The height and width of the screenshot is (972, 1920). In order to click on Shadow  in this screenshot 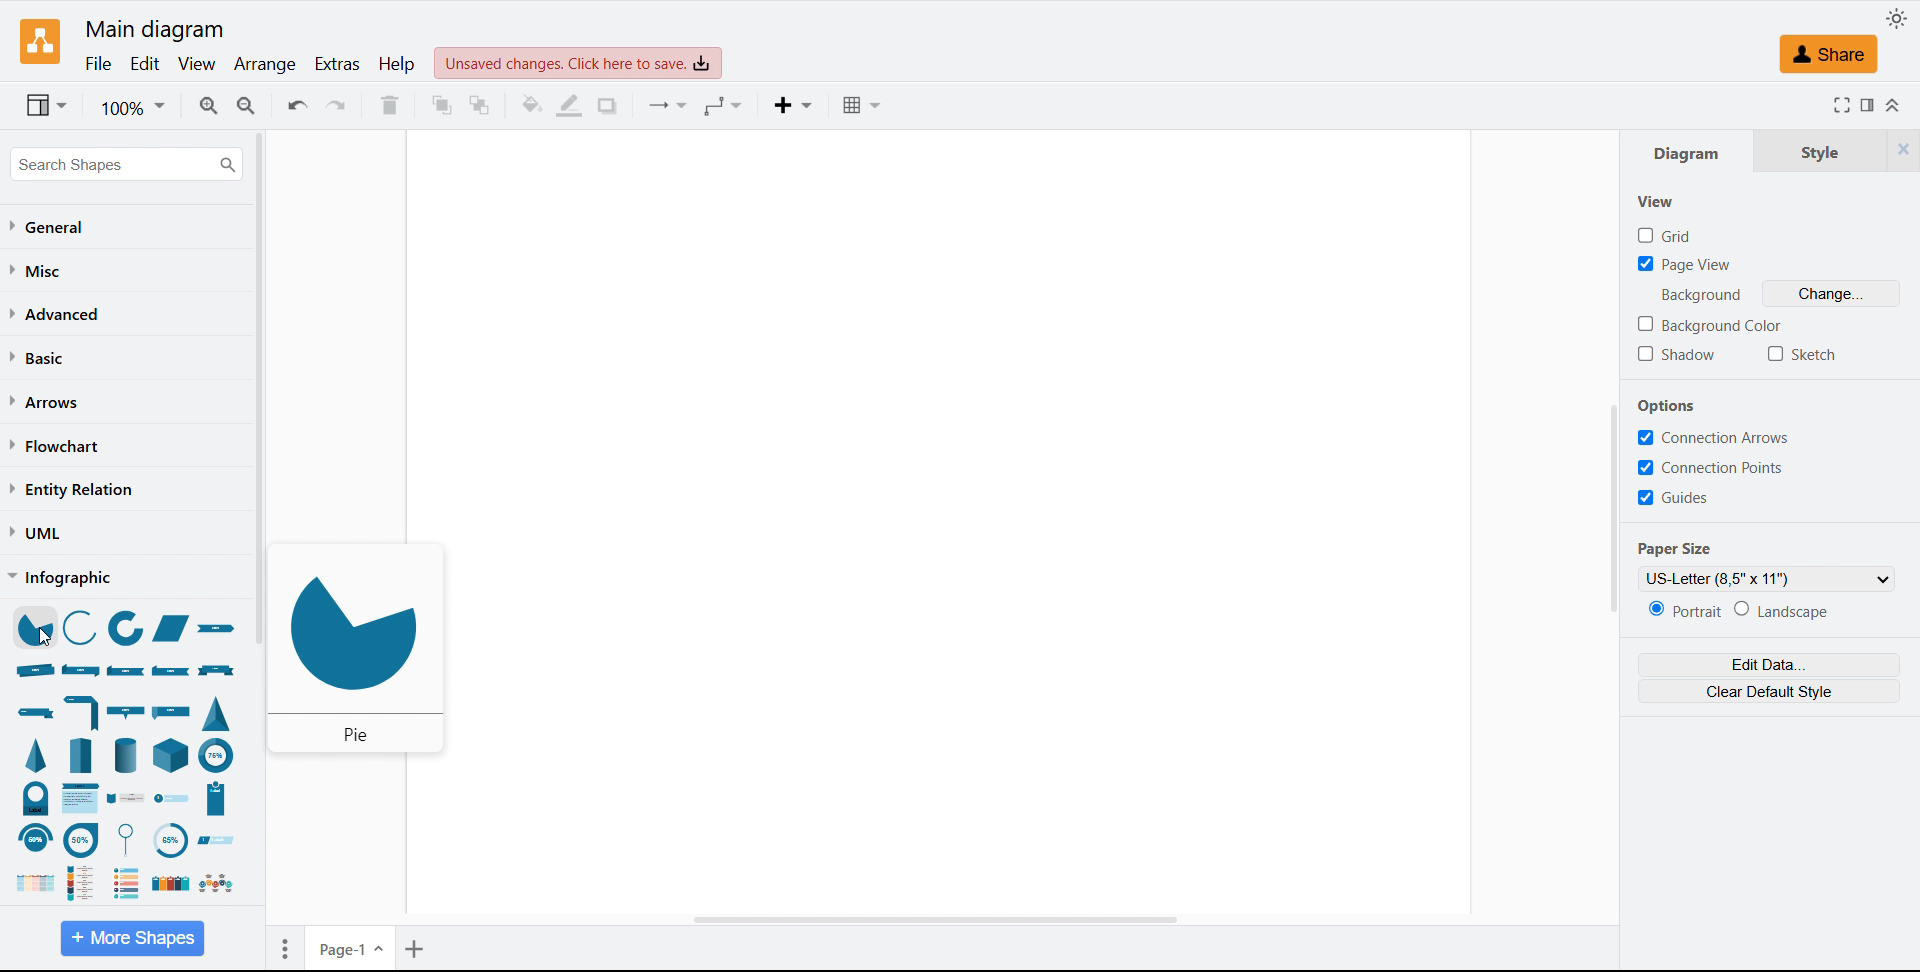, I will do `click(607, 106)`.